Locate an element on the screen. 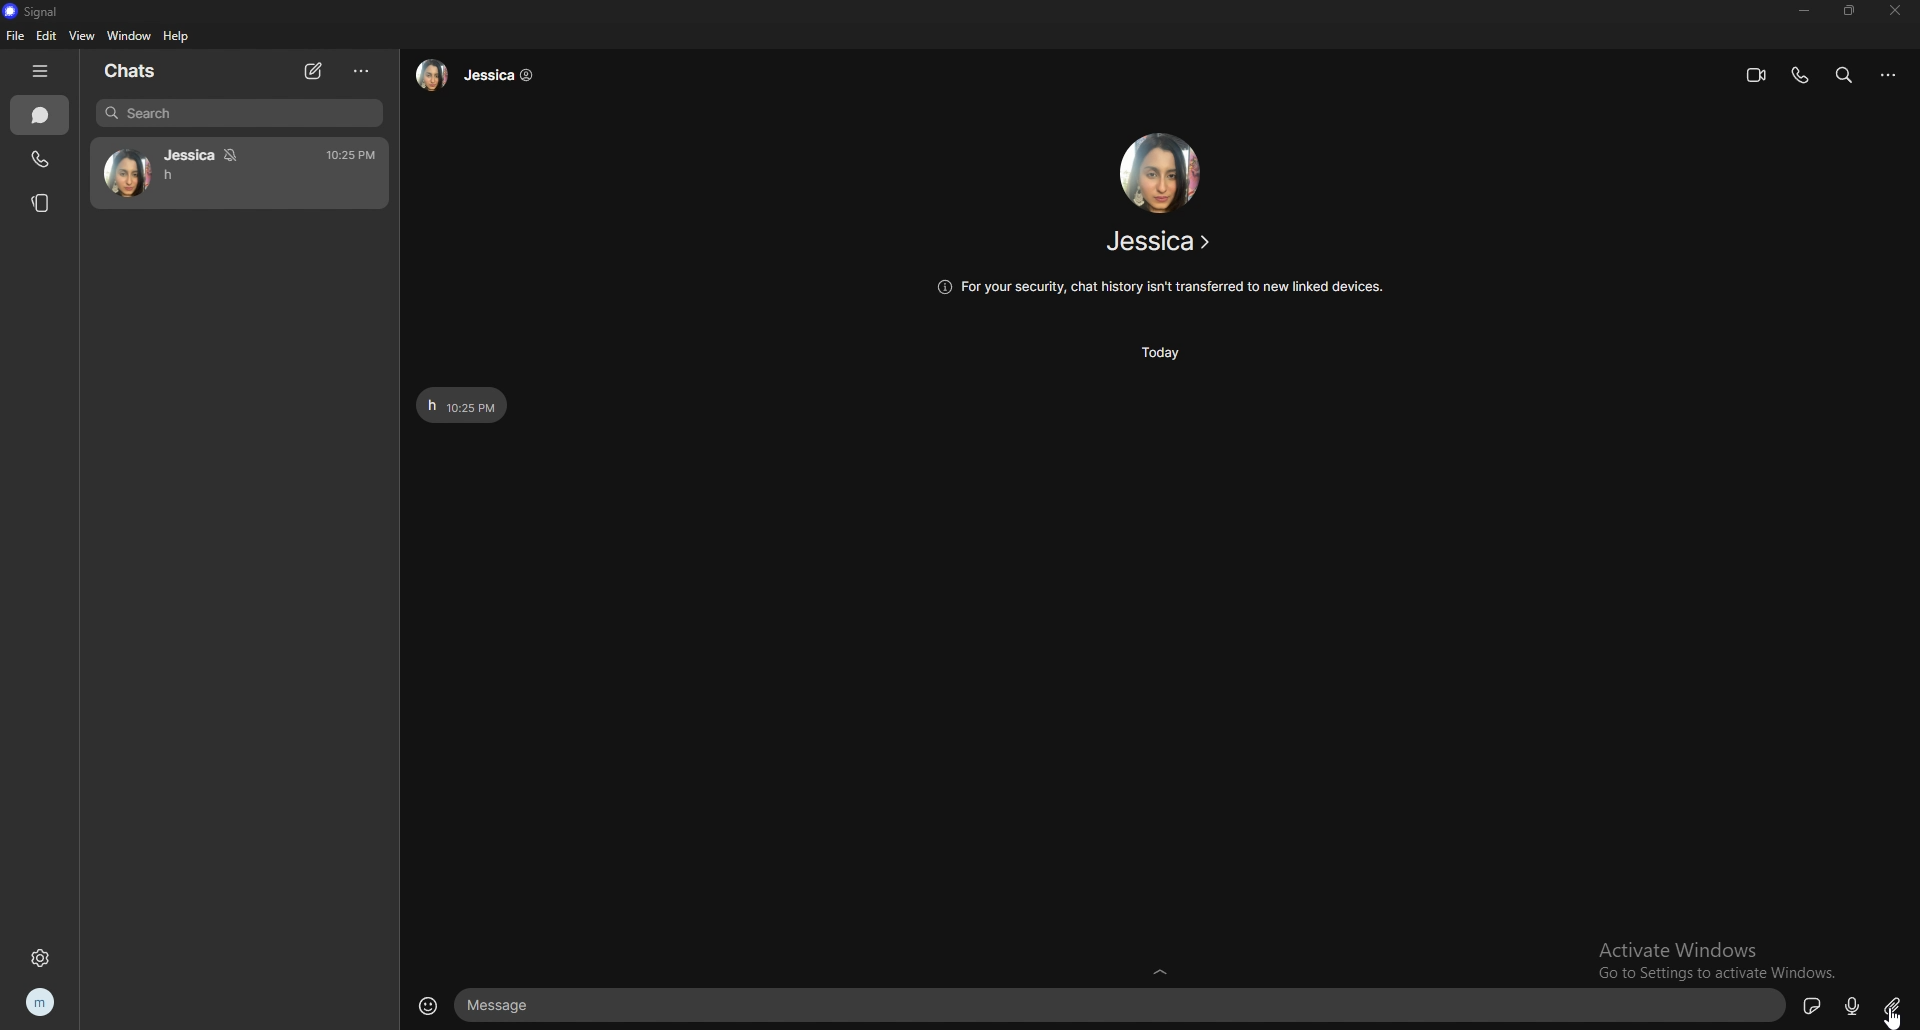 This screenshot has width=1920, height=1030. text is located at coordinates (462, 404).